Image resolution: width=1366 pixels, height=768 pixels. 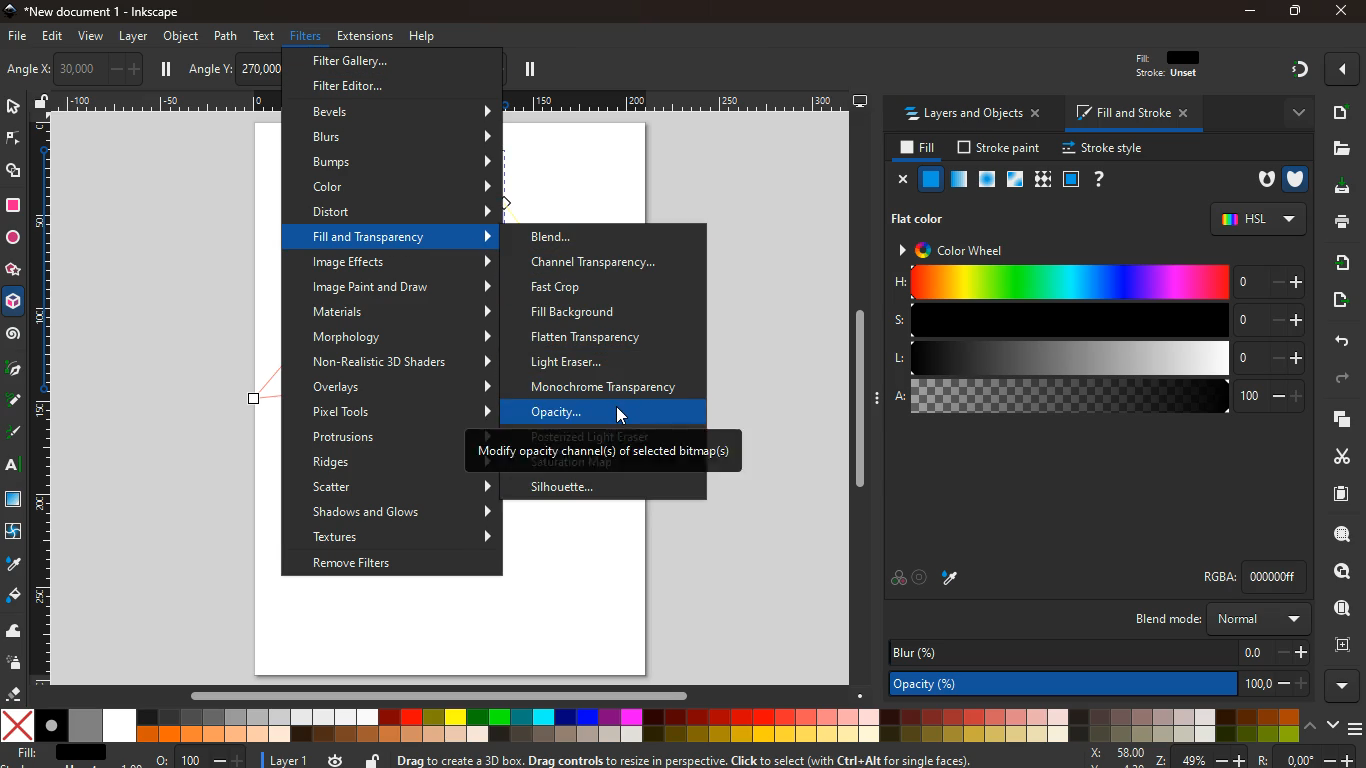 I want to click on armour, so click(x=1295, y=178).